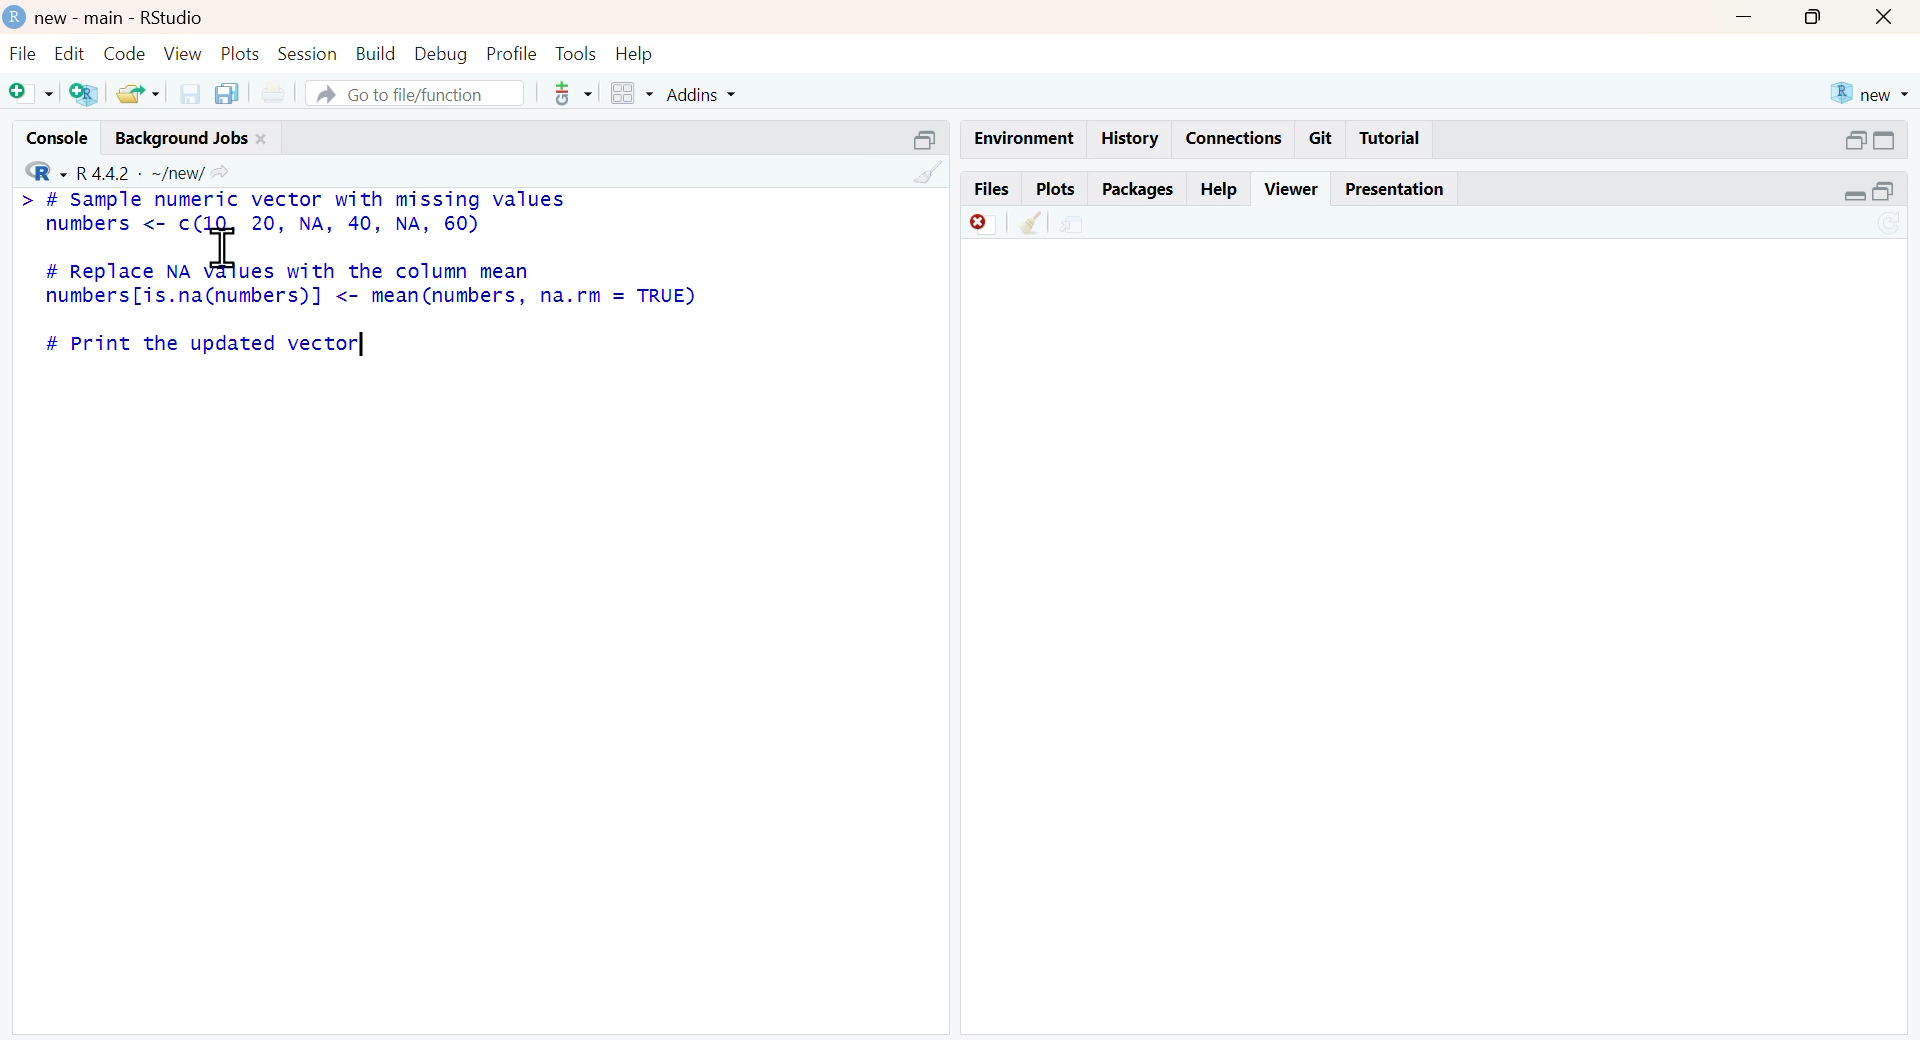 This screenshot has width=1920, height=1040. What do you see at coordinates (262, 139) in the screenshot?
I see `close` at bounding box center [262, 139].